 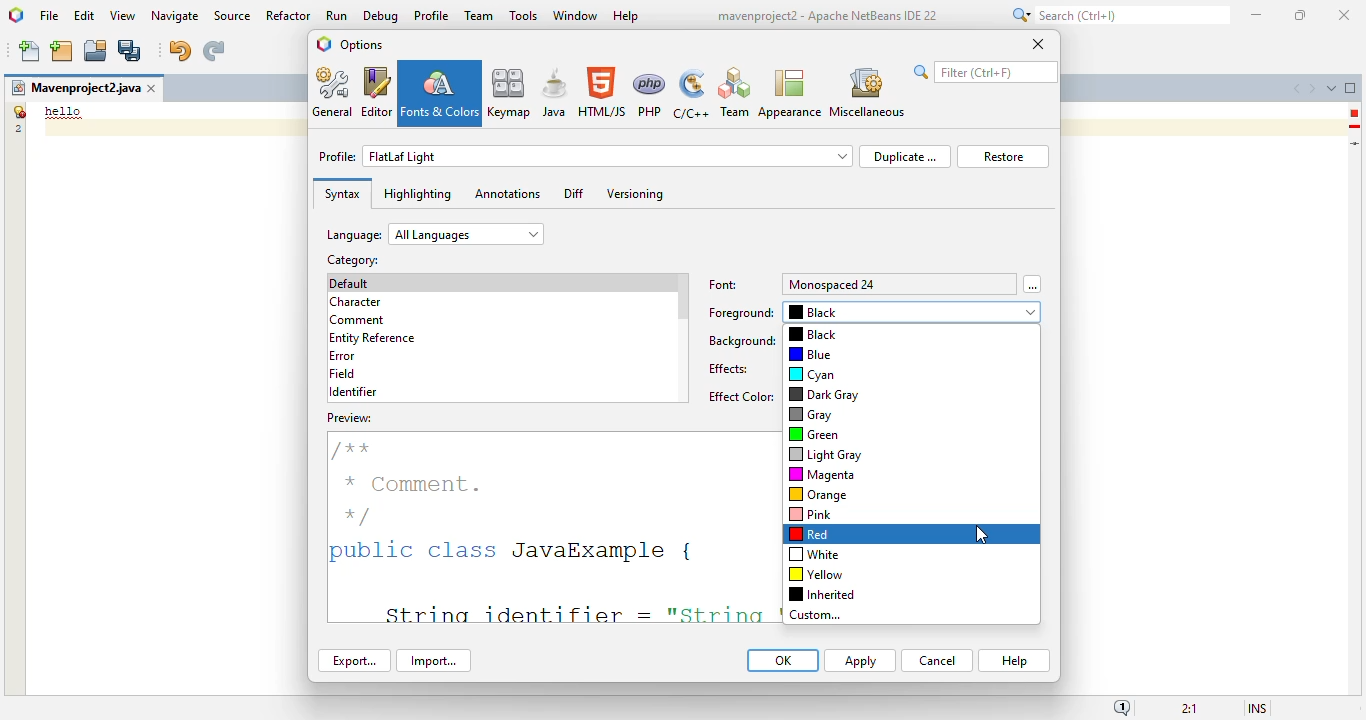 What do you see at coordinates (1258, 15) in the screenshot?
I see `minimize` at bounding box center [1258, 15].